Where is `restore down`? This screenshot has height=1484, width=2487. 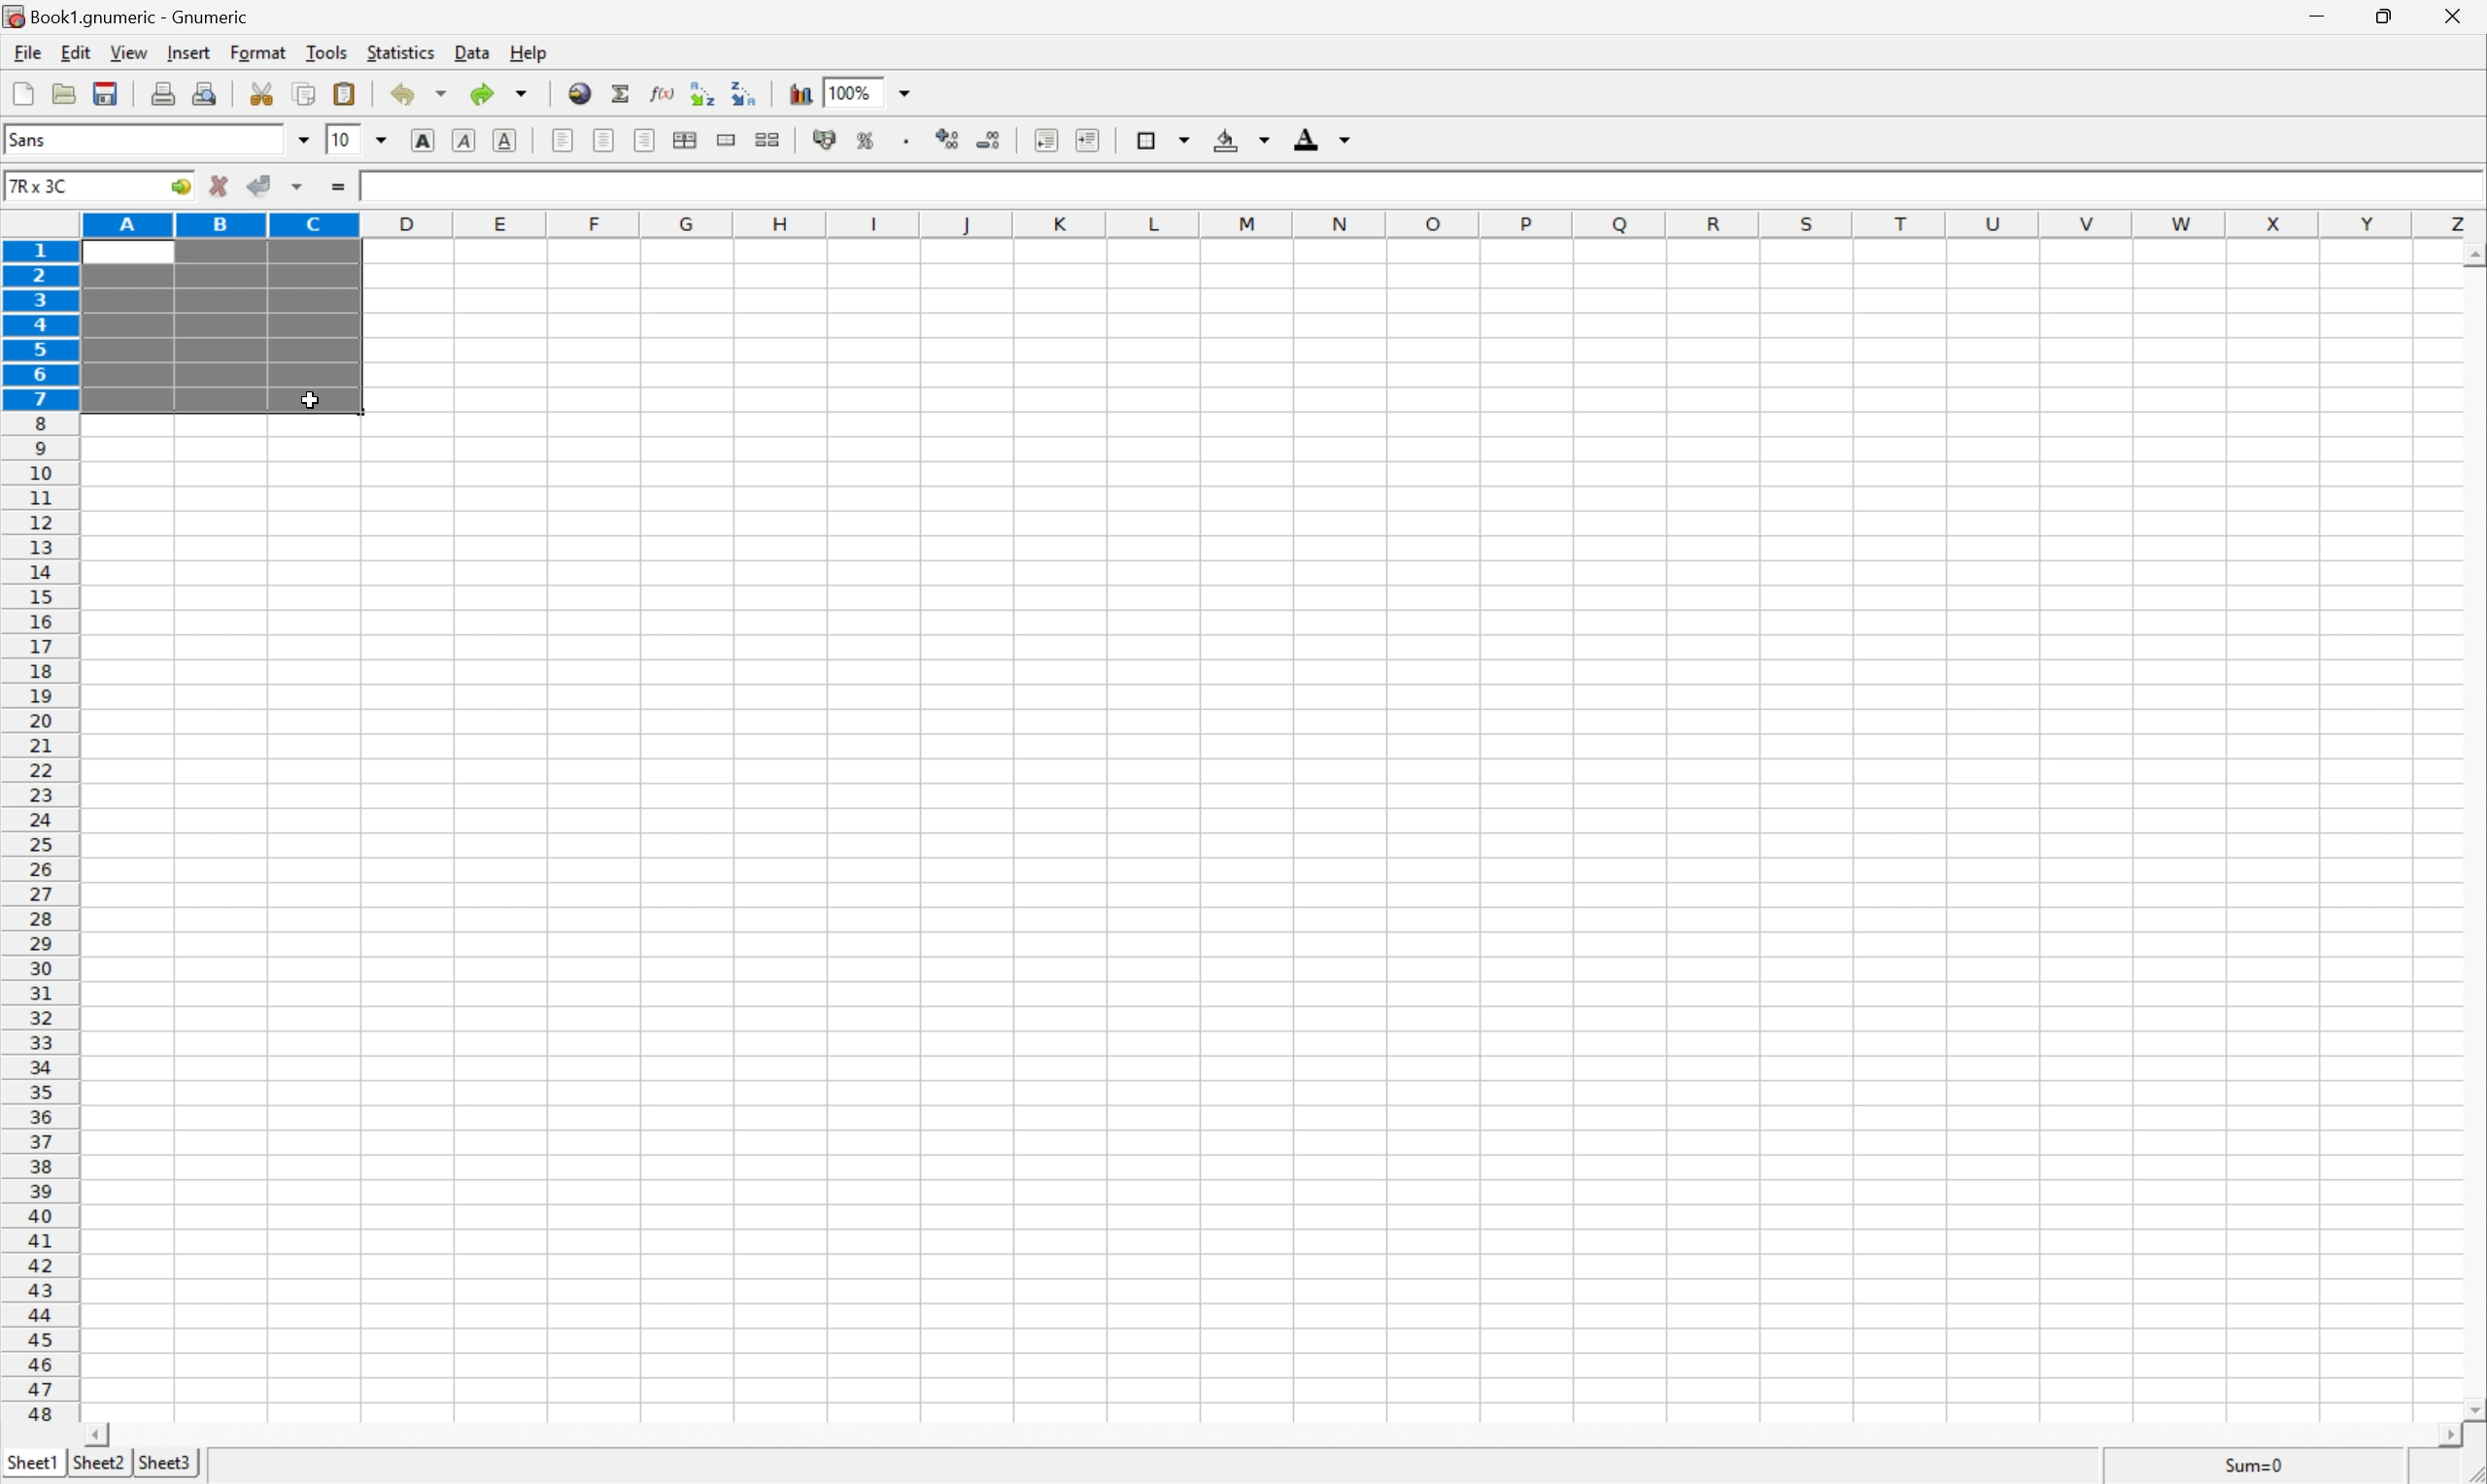 restore down is located at coordinates (2390, 20).